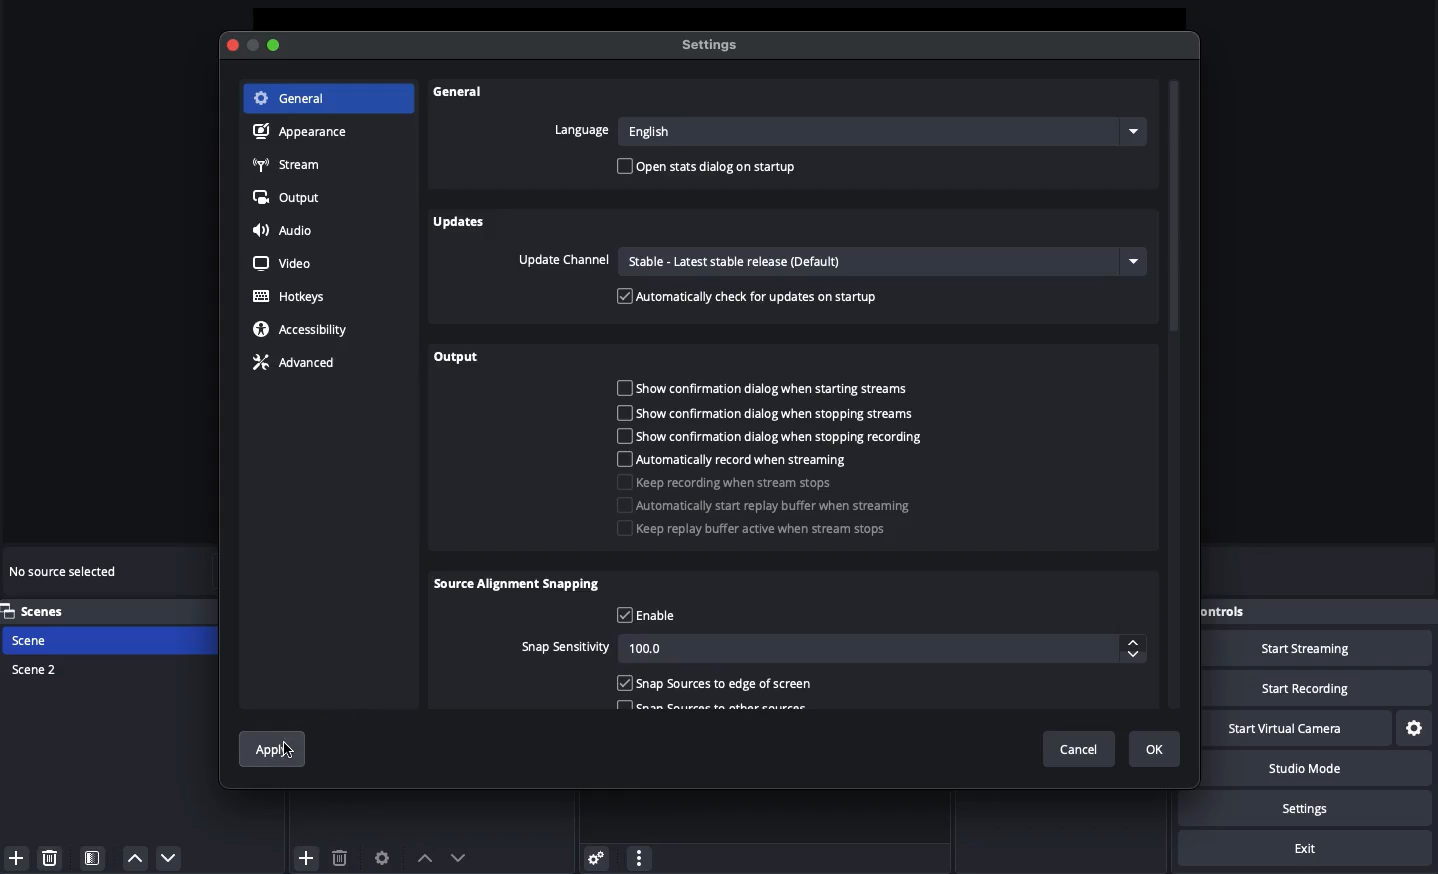 The image size is (1438, 874). I want to click on Streaming, so click(756, 473).